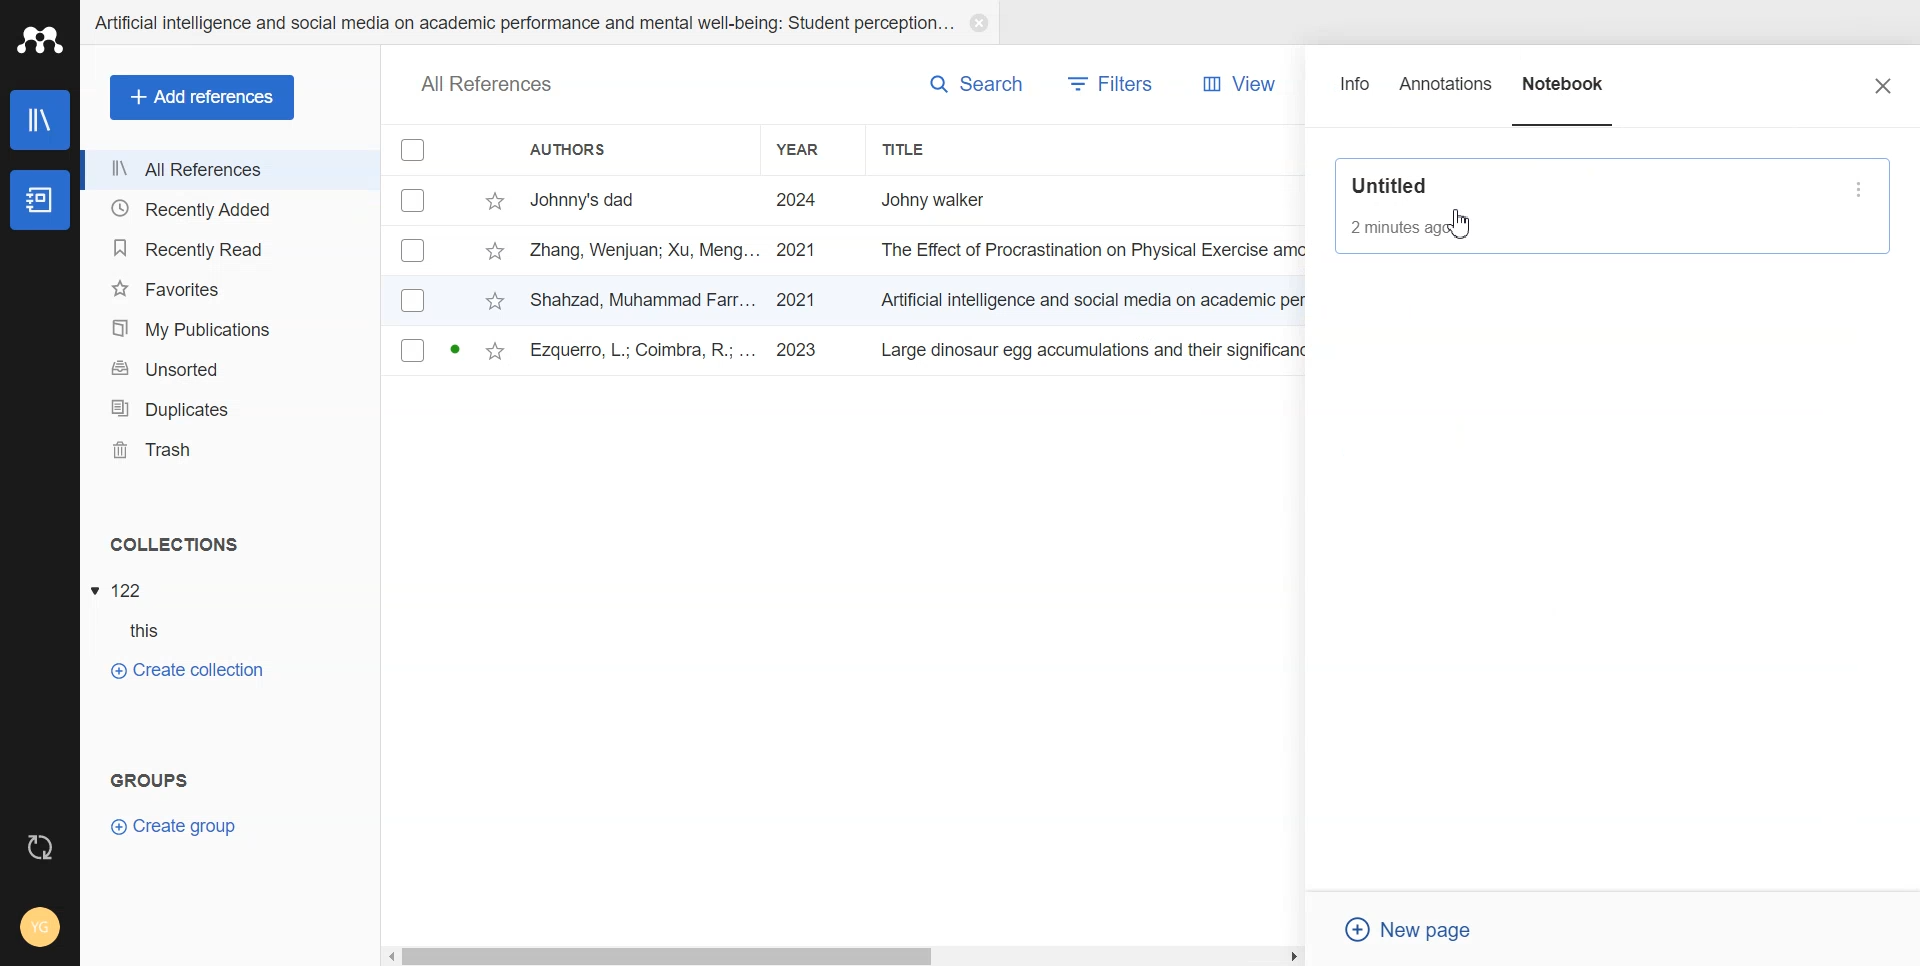  What do you see at coordinates (230, 170) in the screenshot?
I see `All References` at bounding box center [230, 170].